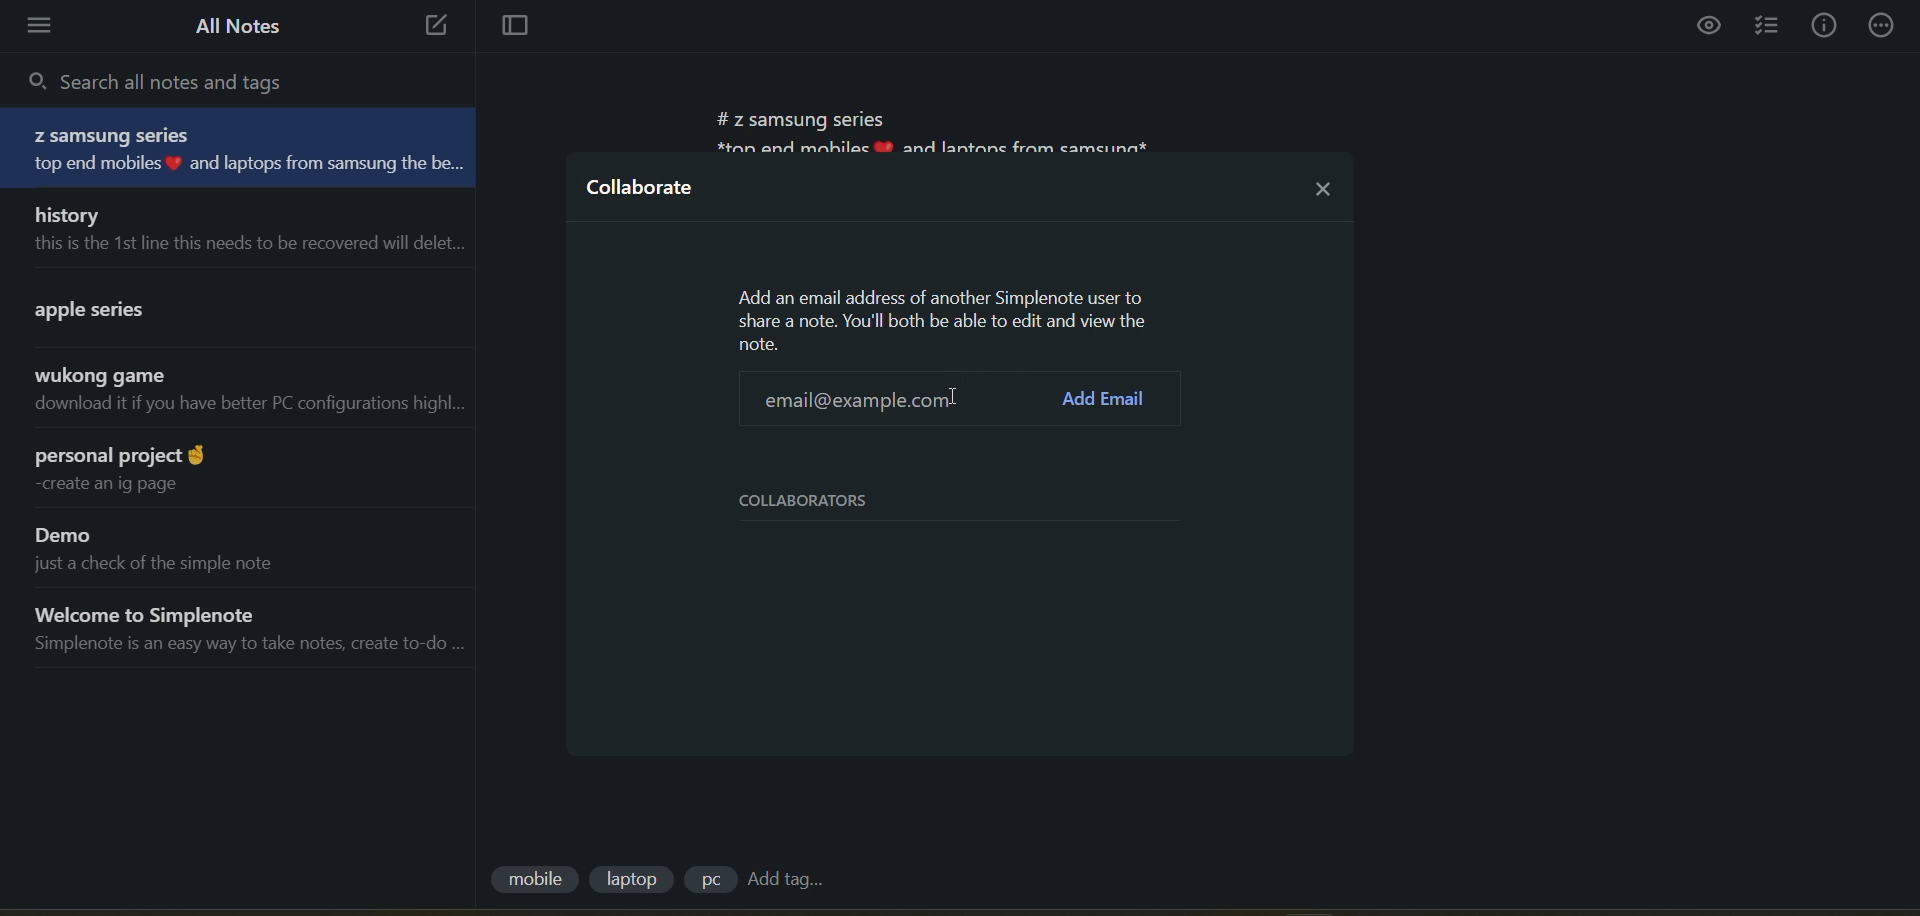  Describe the element at coordinates (170, 80) in the screenshot. I see `search all notes and tags` at that location.